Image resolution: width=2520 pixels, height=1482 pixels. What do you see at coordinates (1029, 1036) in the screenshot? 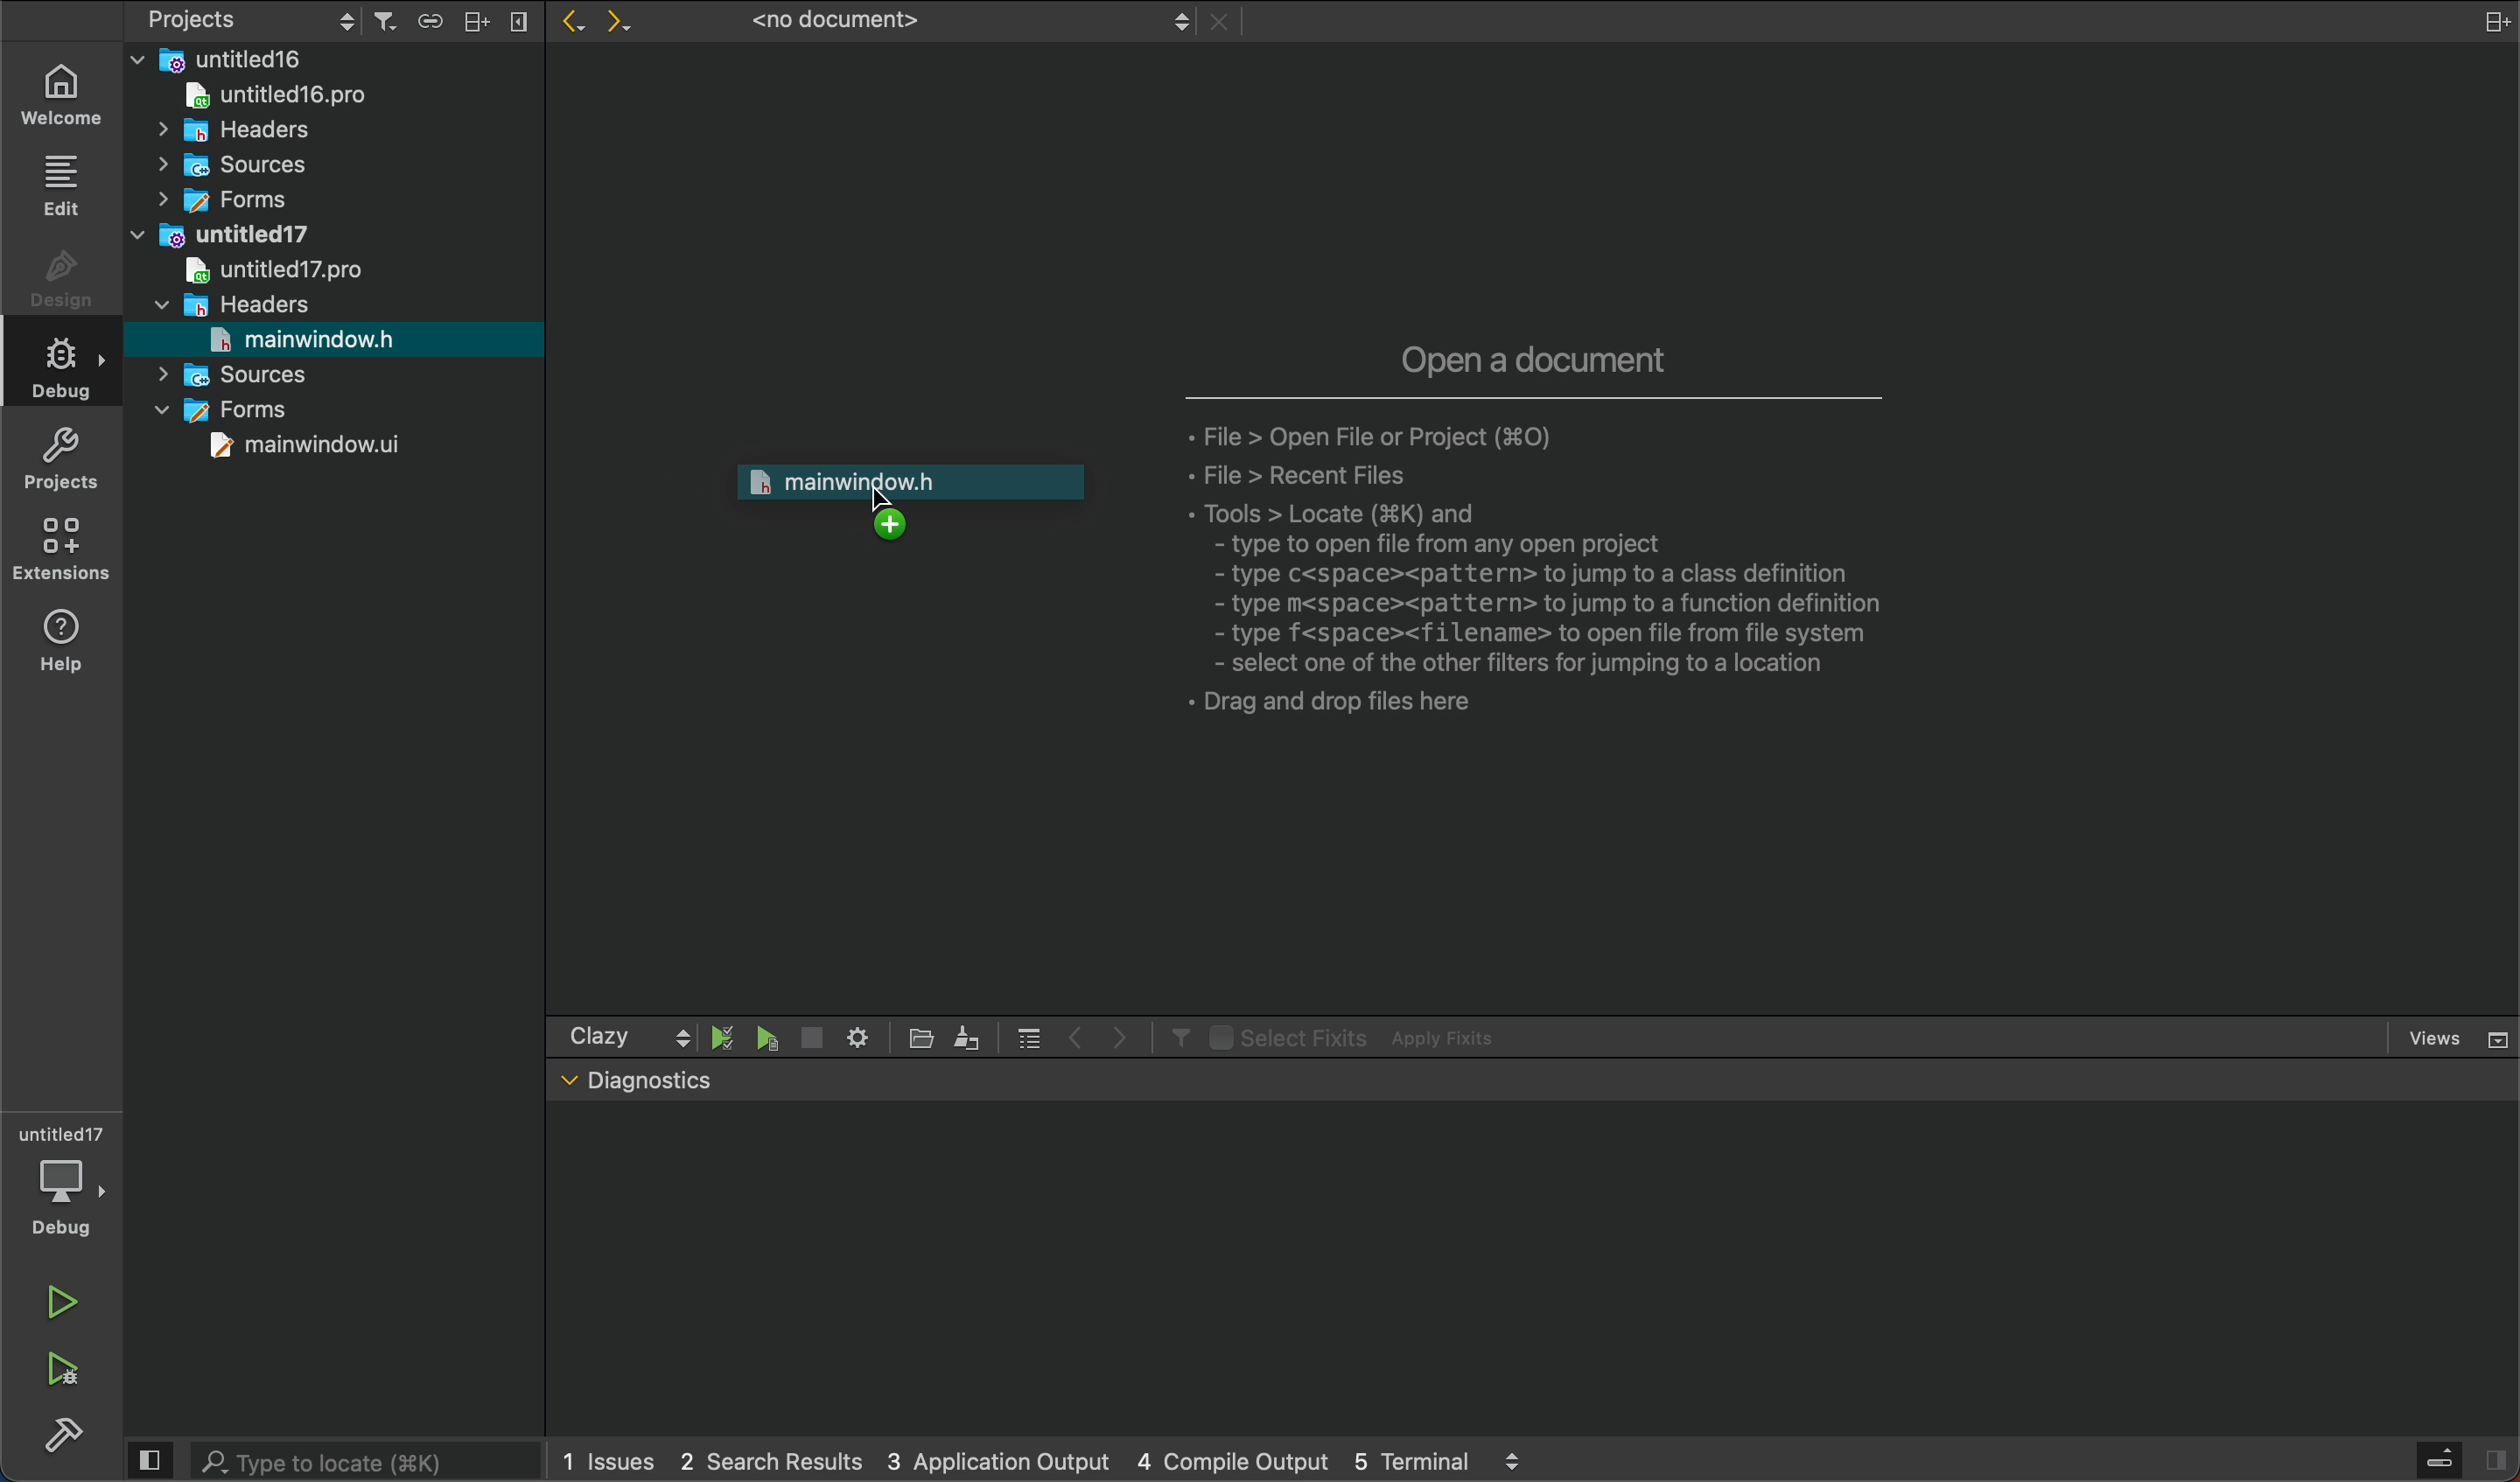
I see `menu` at bounding box center [1029, 1036].